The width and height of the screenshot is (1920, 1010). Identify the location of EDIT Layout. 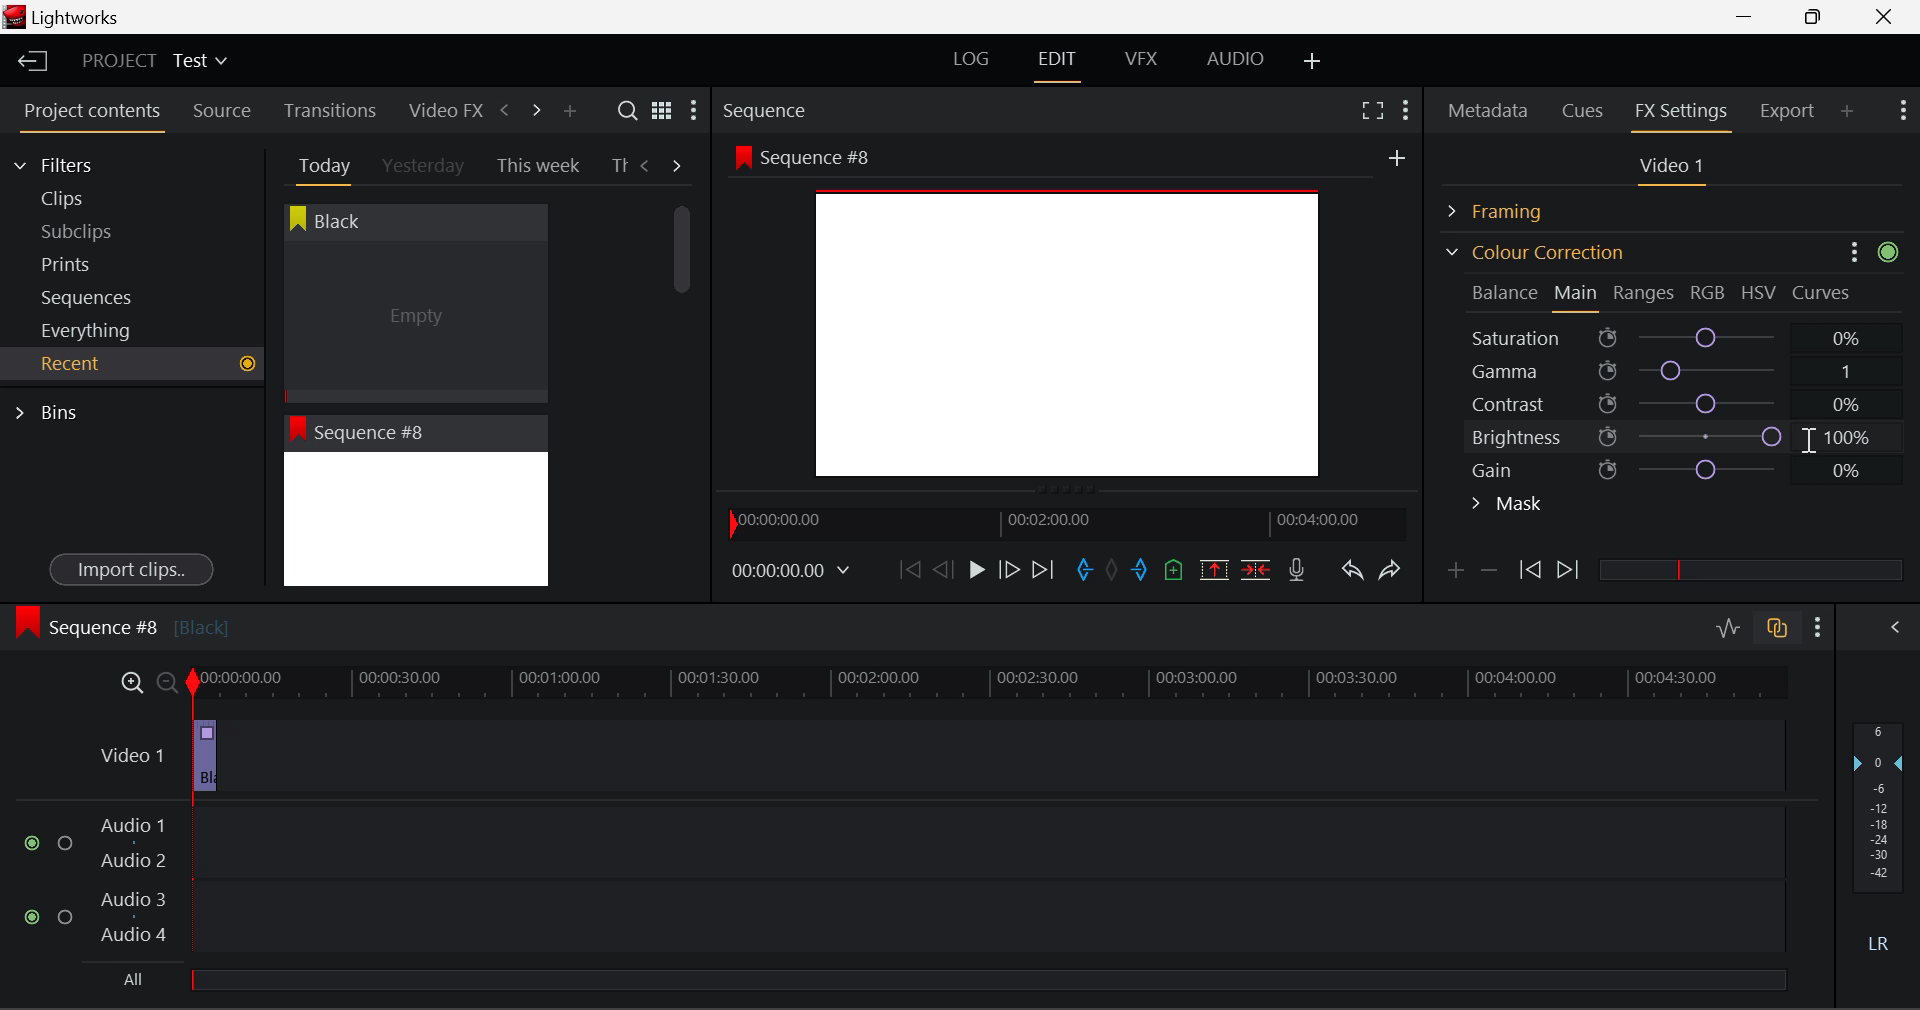
(1060, 63).